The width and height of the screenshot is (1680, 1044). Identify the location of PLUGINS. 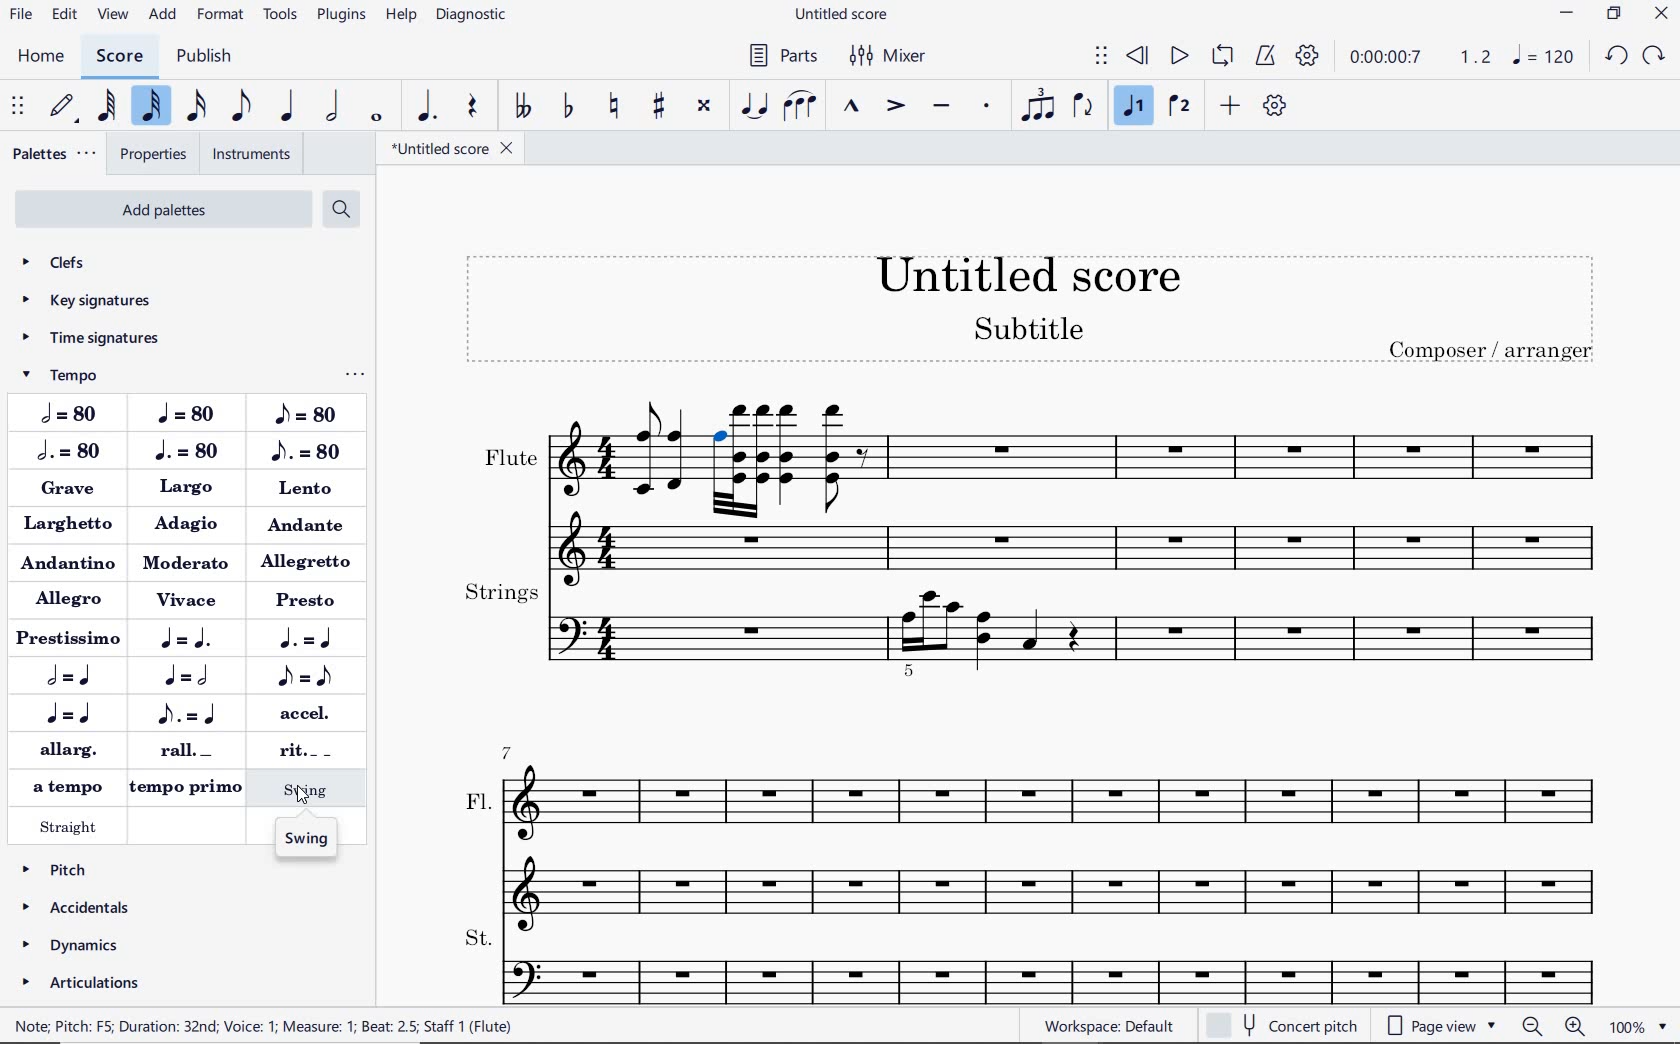
(340, 14).